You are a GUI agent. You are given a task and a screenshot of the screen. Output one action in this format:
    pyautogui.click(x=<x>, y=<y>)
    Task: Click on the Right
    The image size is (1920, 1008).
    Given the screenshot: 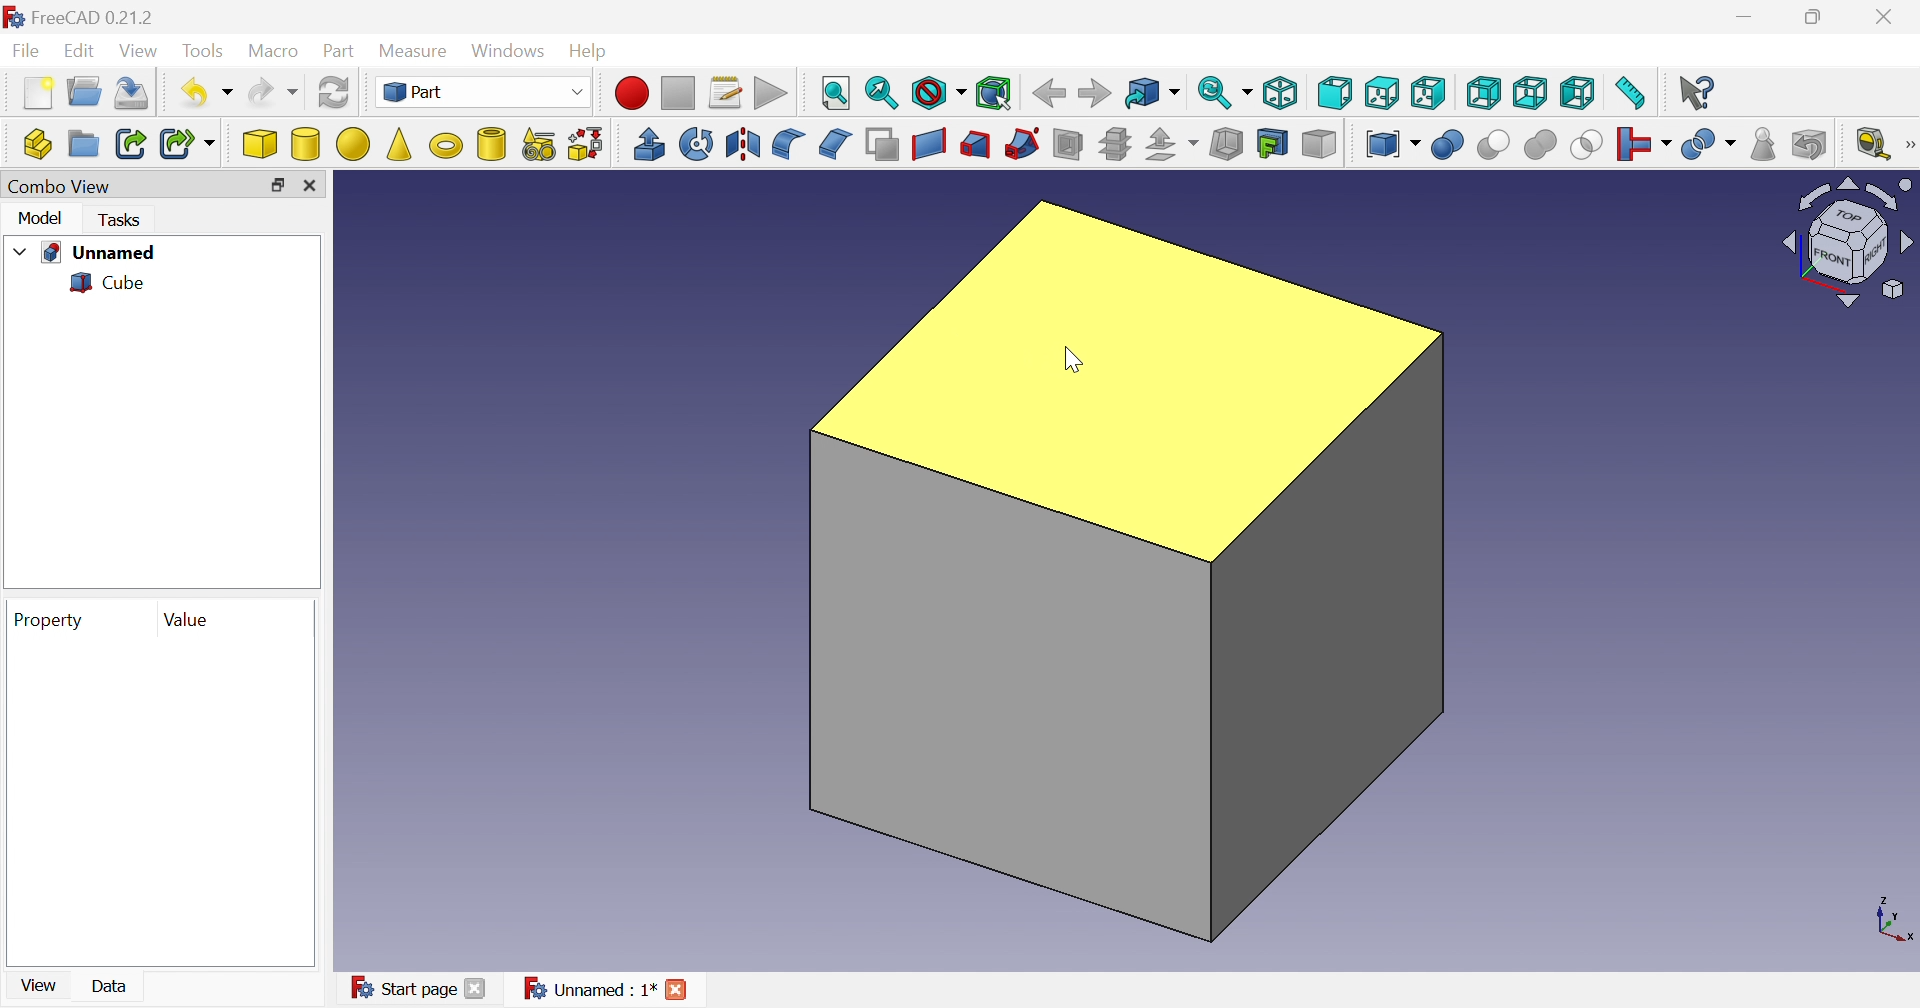 What is the action you would take?
    pyautogui.click(x=1428, y=92)
    